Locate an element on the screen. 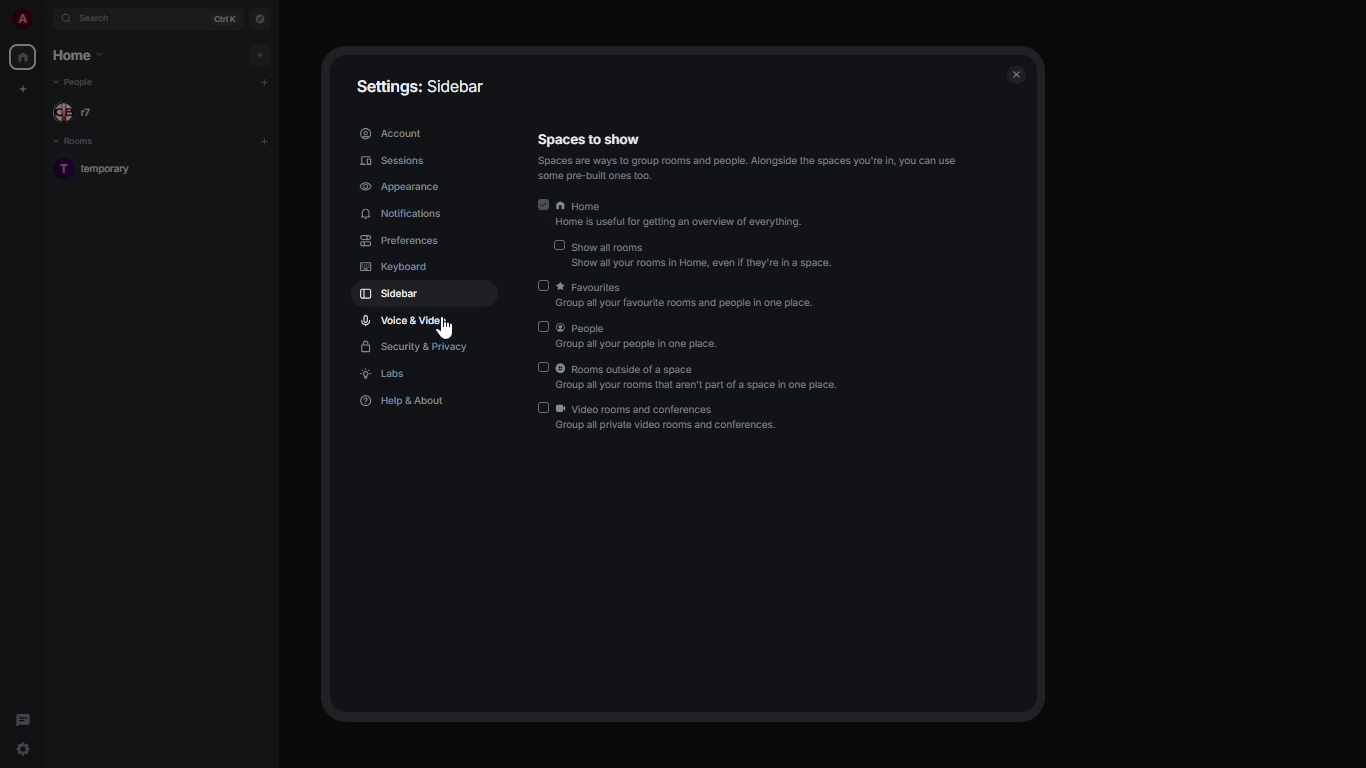 The height and width of the screenshot is (768, 1366). disabled is located at coordinates (543, 326).